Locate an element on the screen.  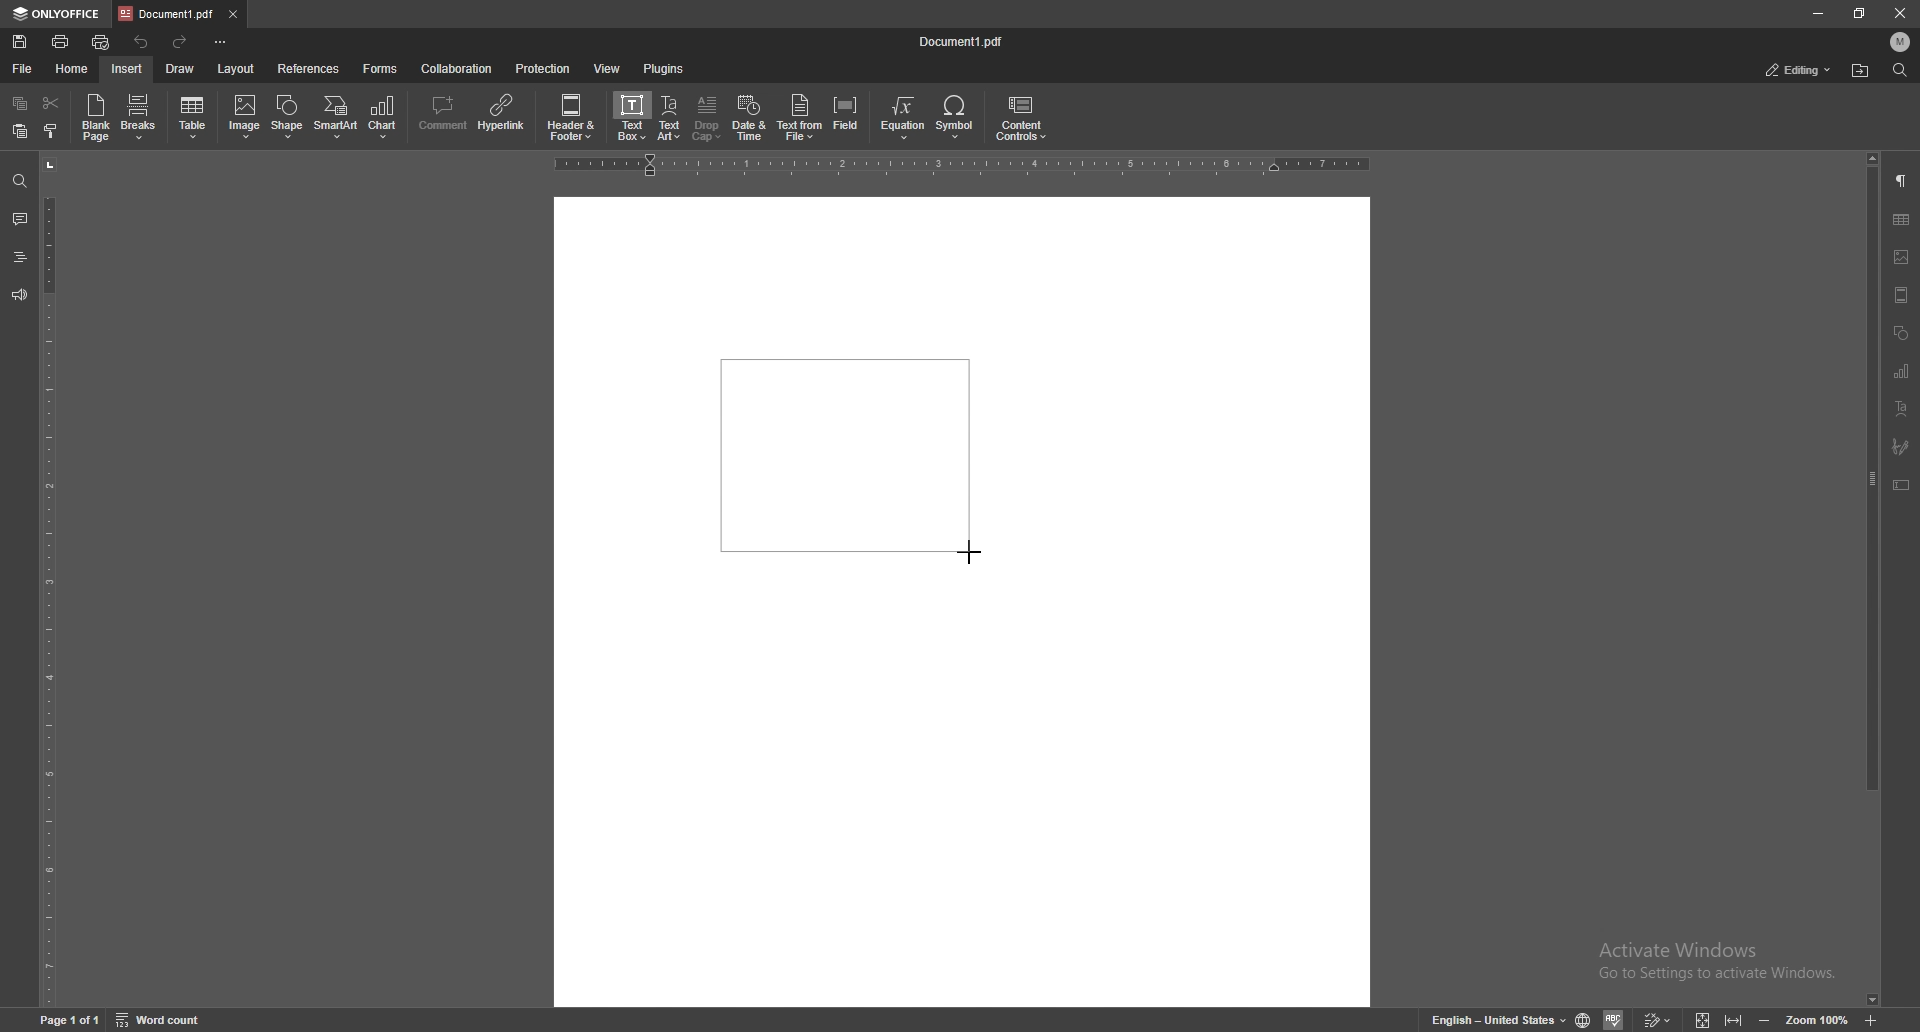
cursor is located at coordinates (977, 556).